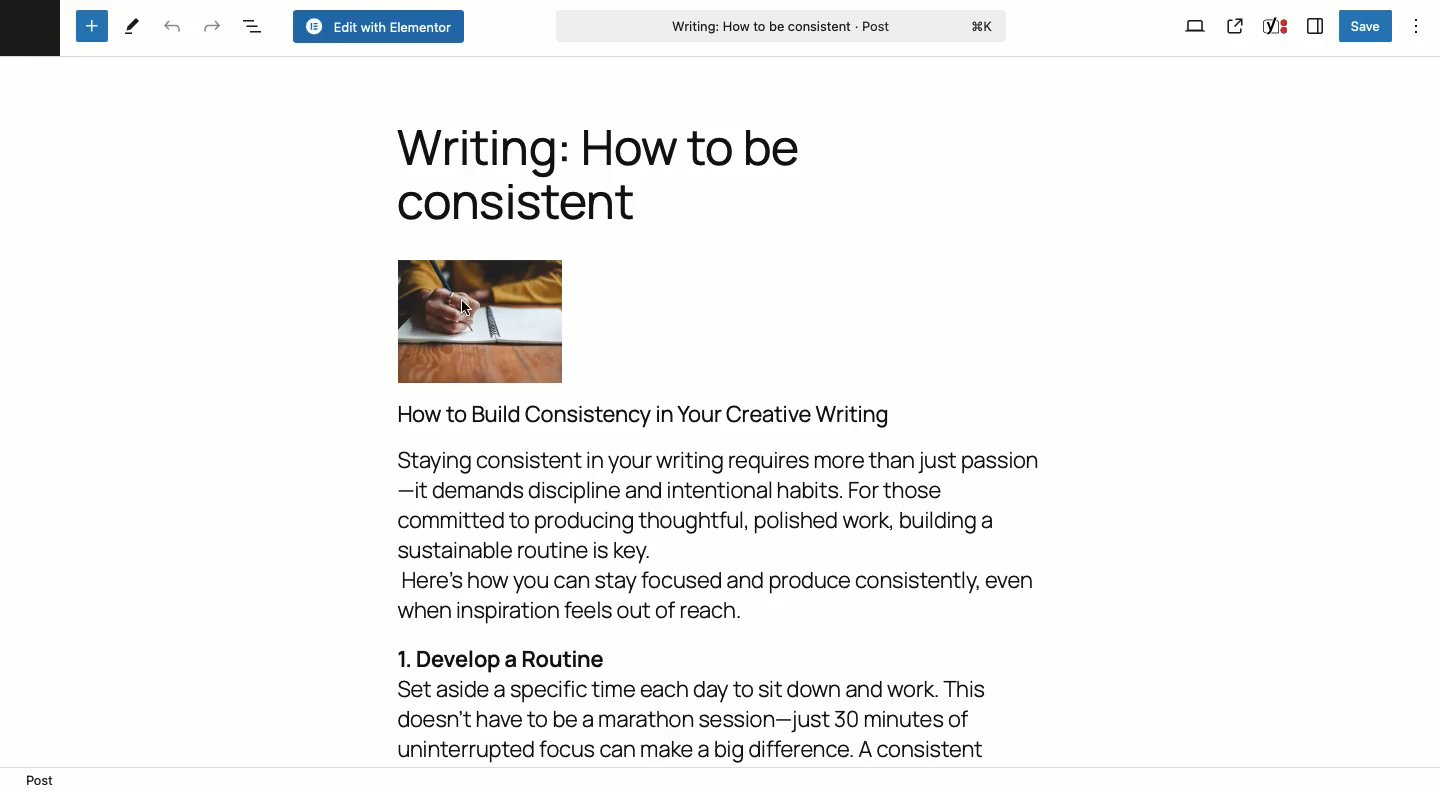 Image resolution: width=1440 pixels, height=792 pixels. I want to click on Document overview, so click(251, 25).